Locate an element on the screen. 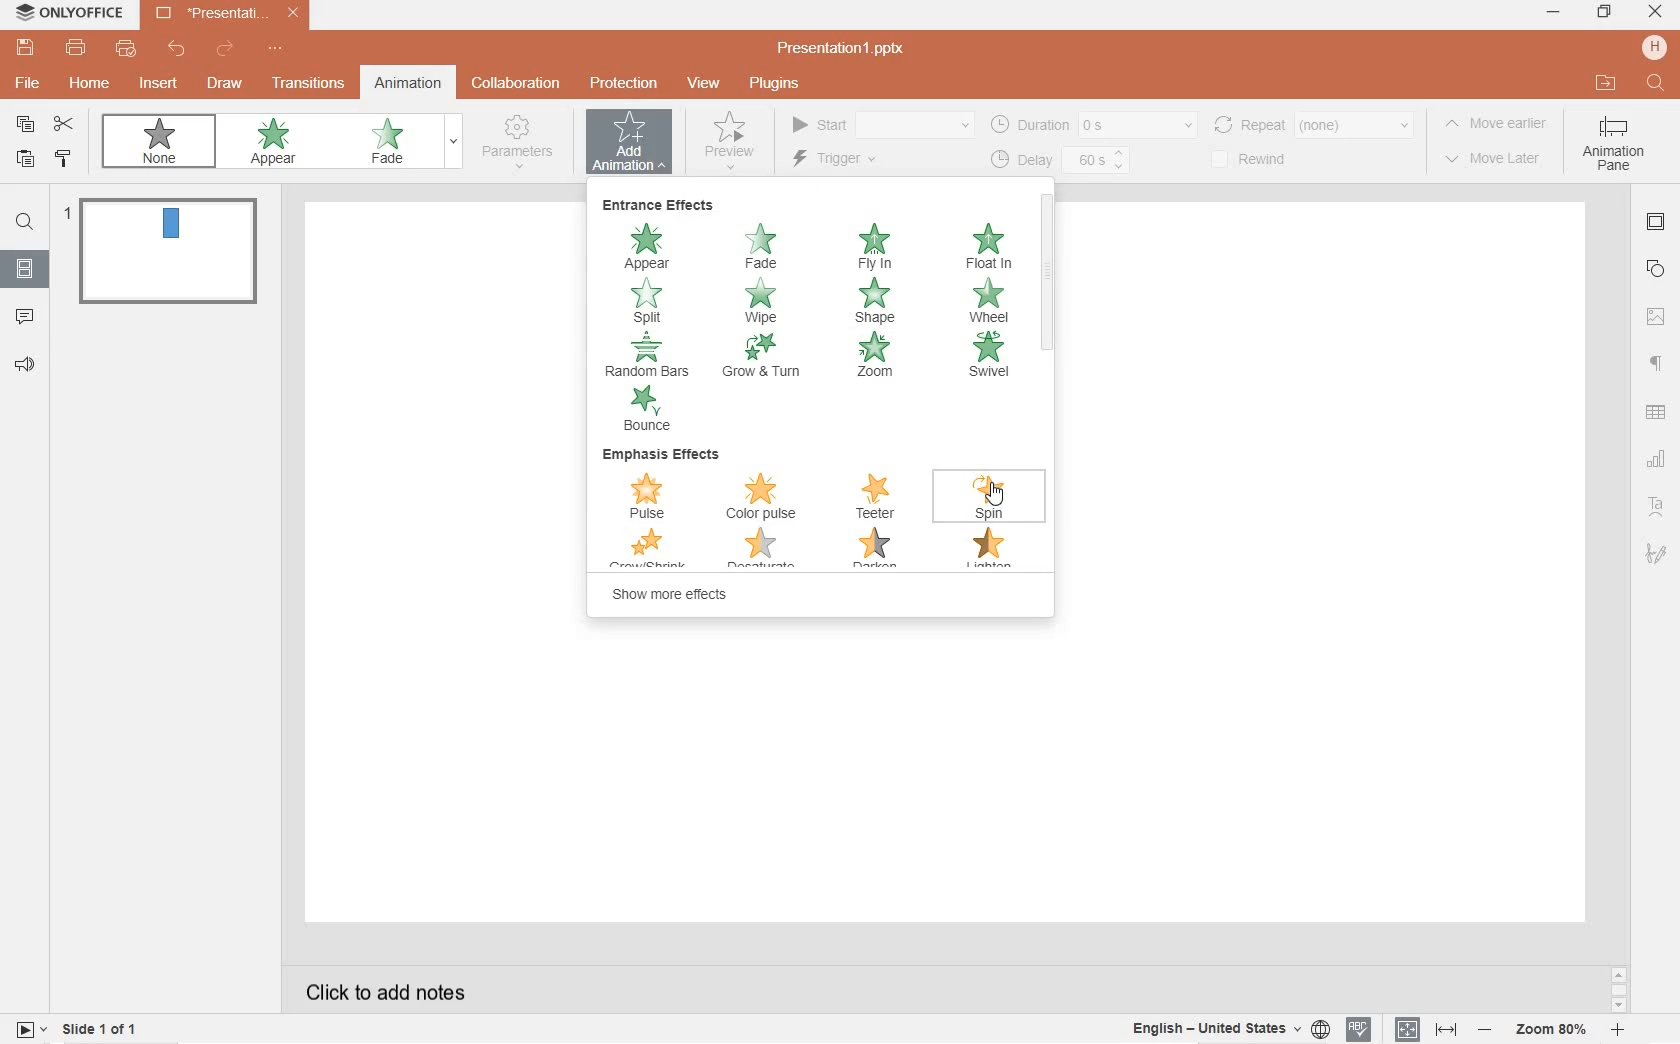 Image resolution: width=1680 pixels, height=1044 pixels. find is located at coordinates (24, 225).